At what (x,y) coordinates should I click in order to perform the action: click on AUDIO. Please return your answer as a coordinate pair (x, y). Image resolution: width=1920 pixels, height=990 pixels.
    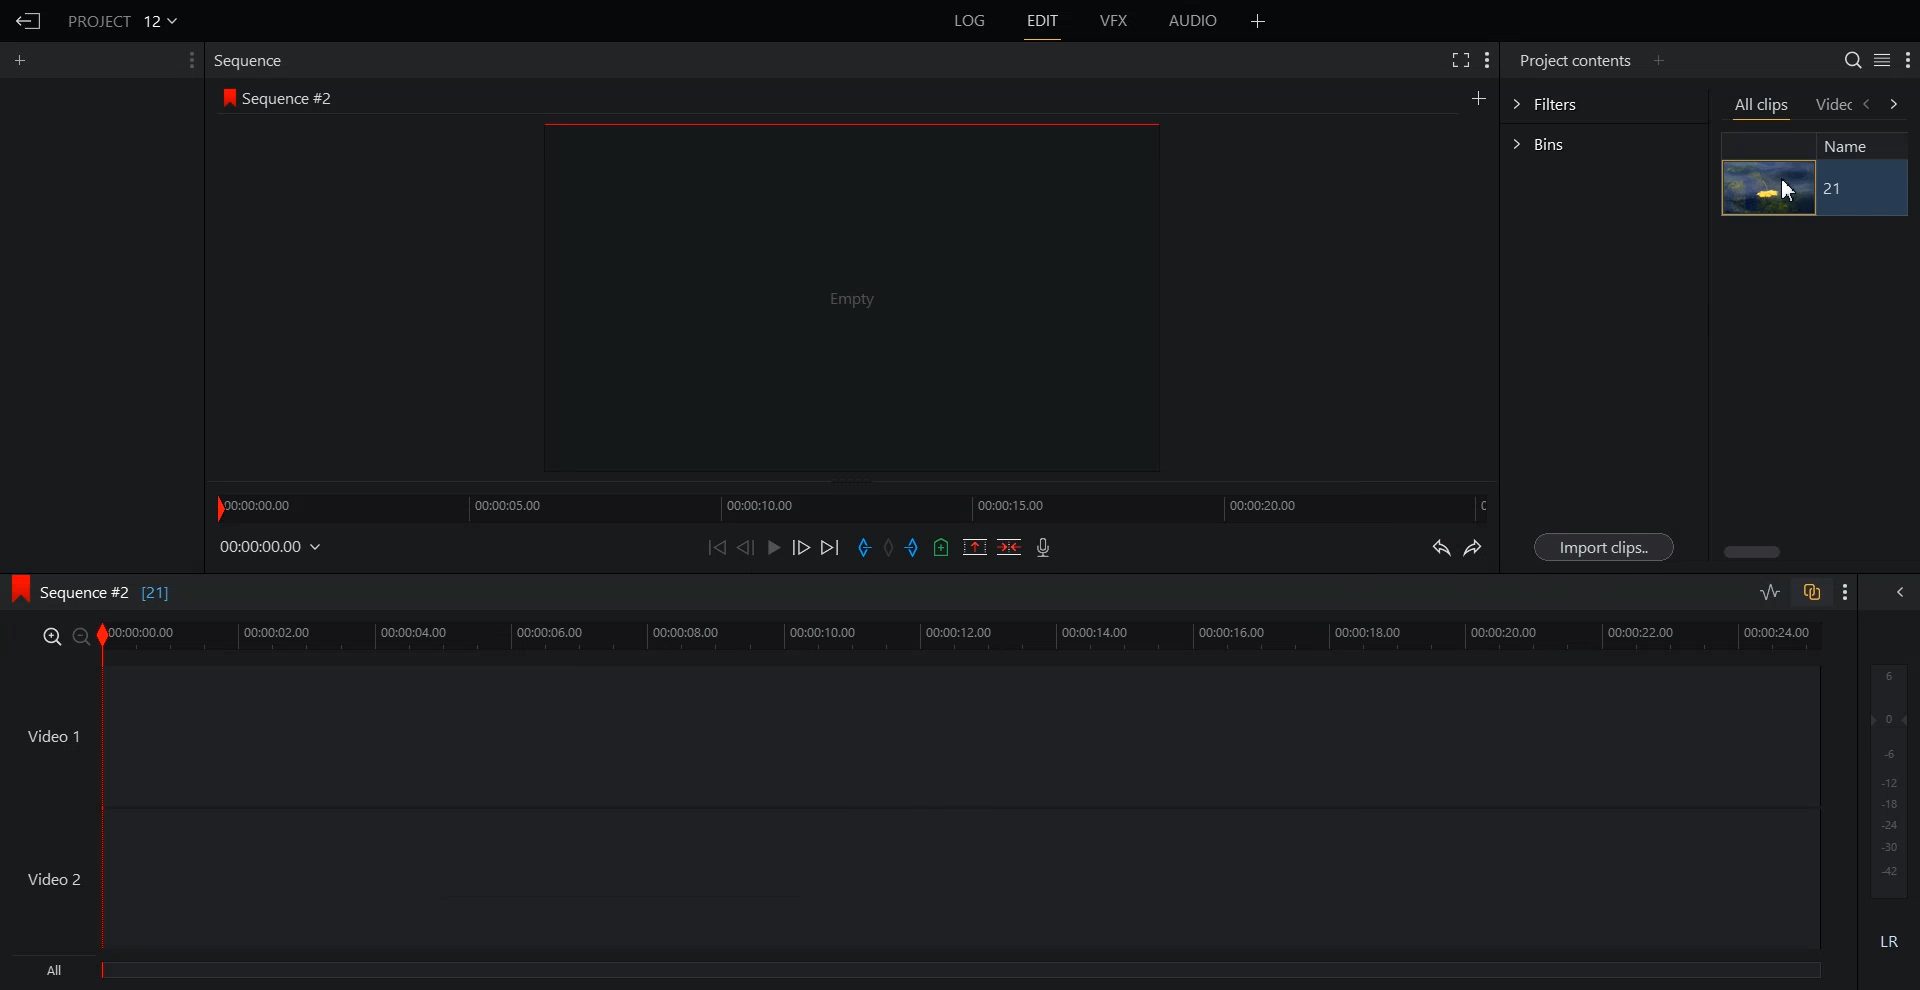
    Looking at the image, I should click on (1194, 21).